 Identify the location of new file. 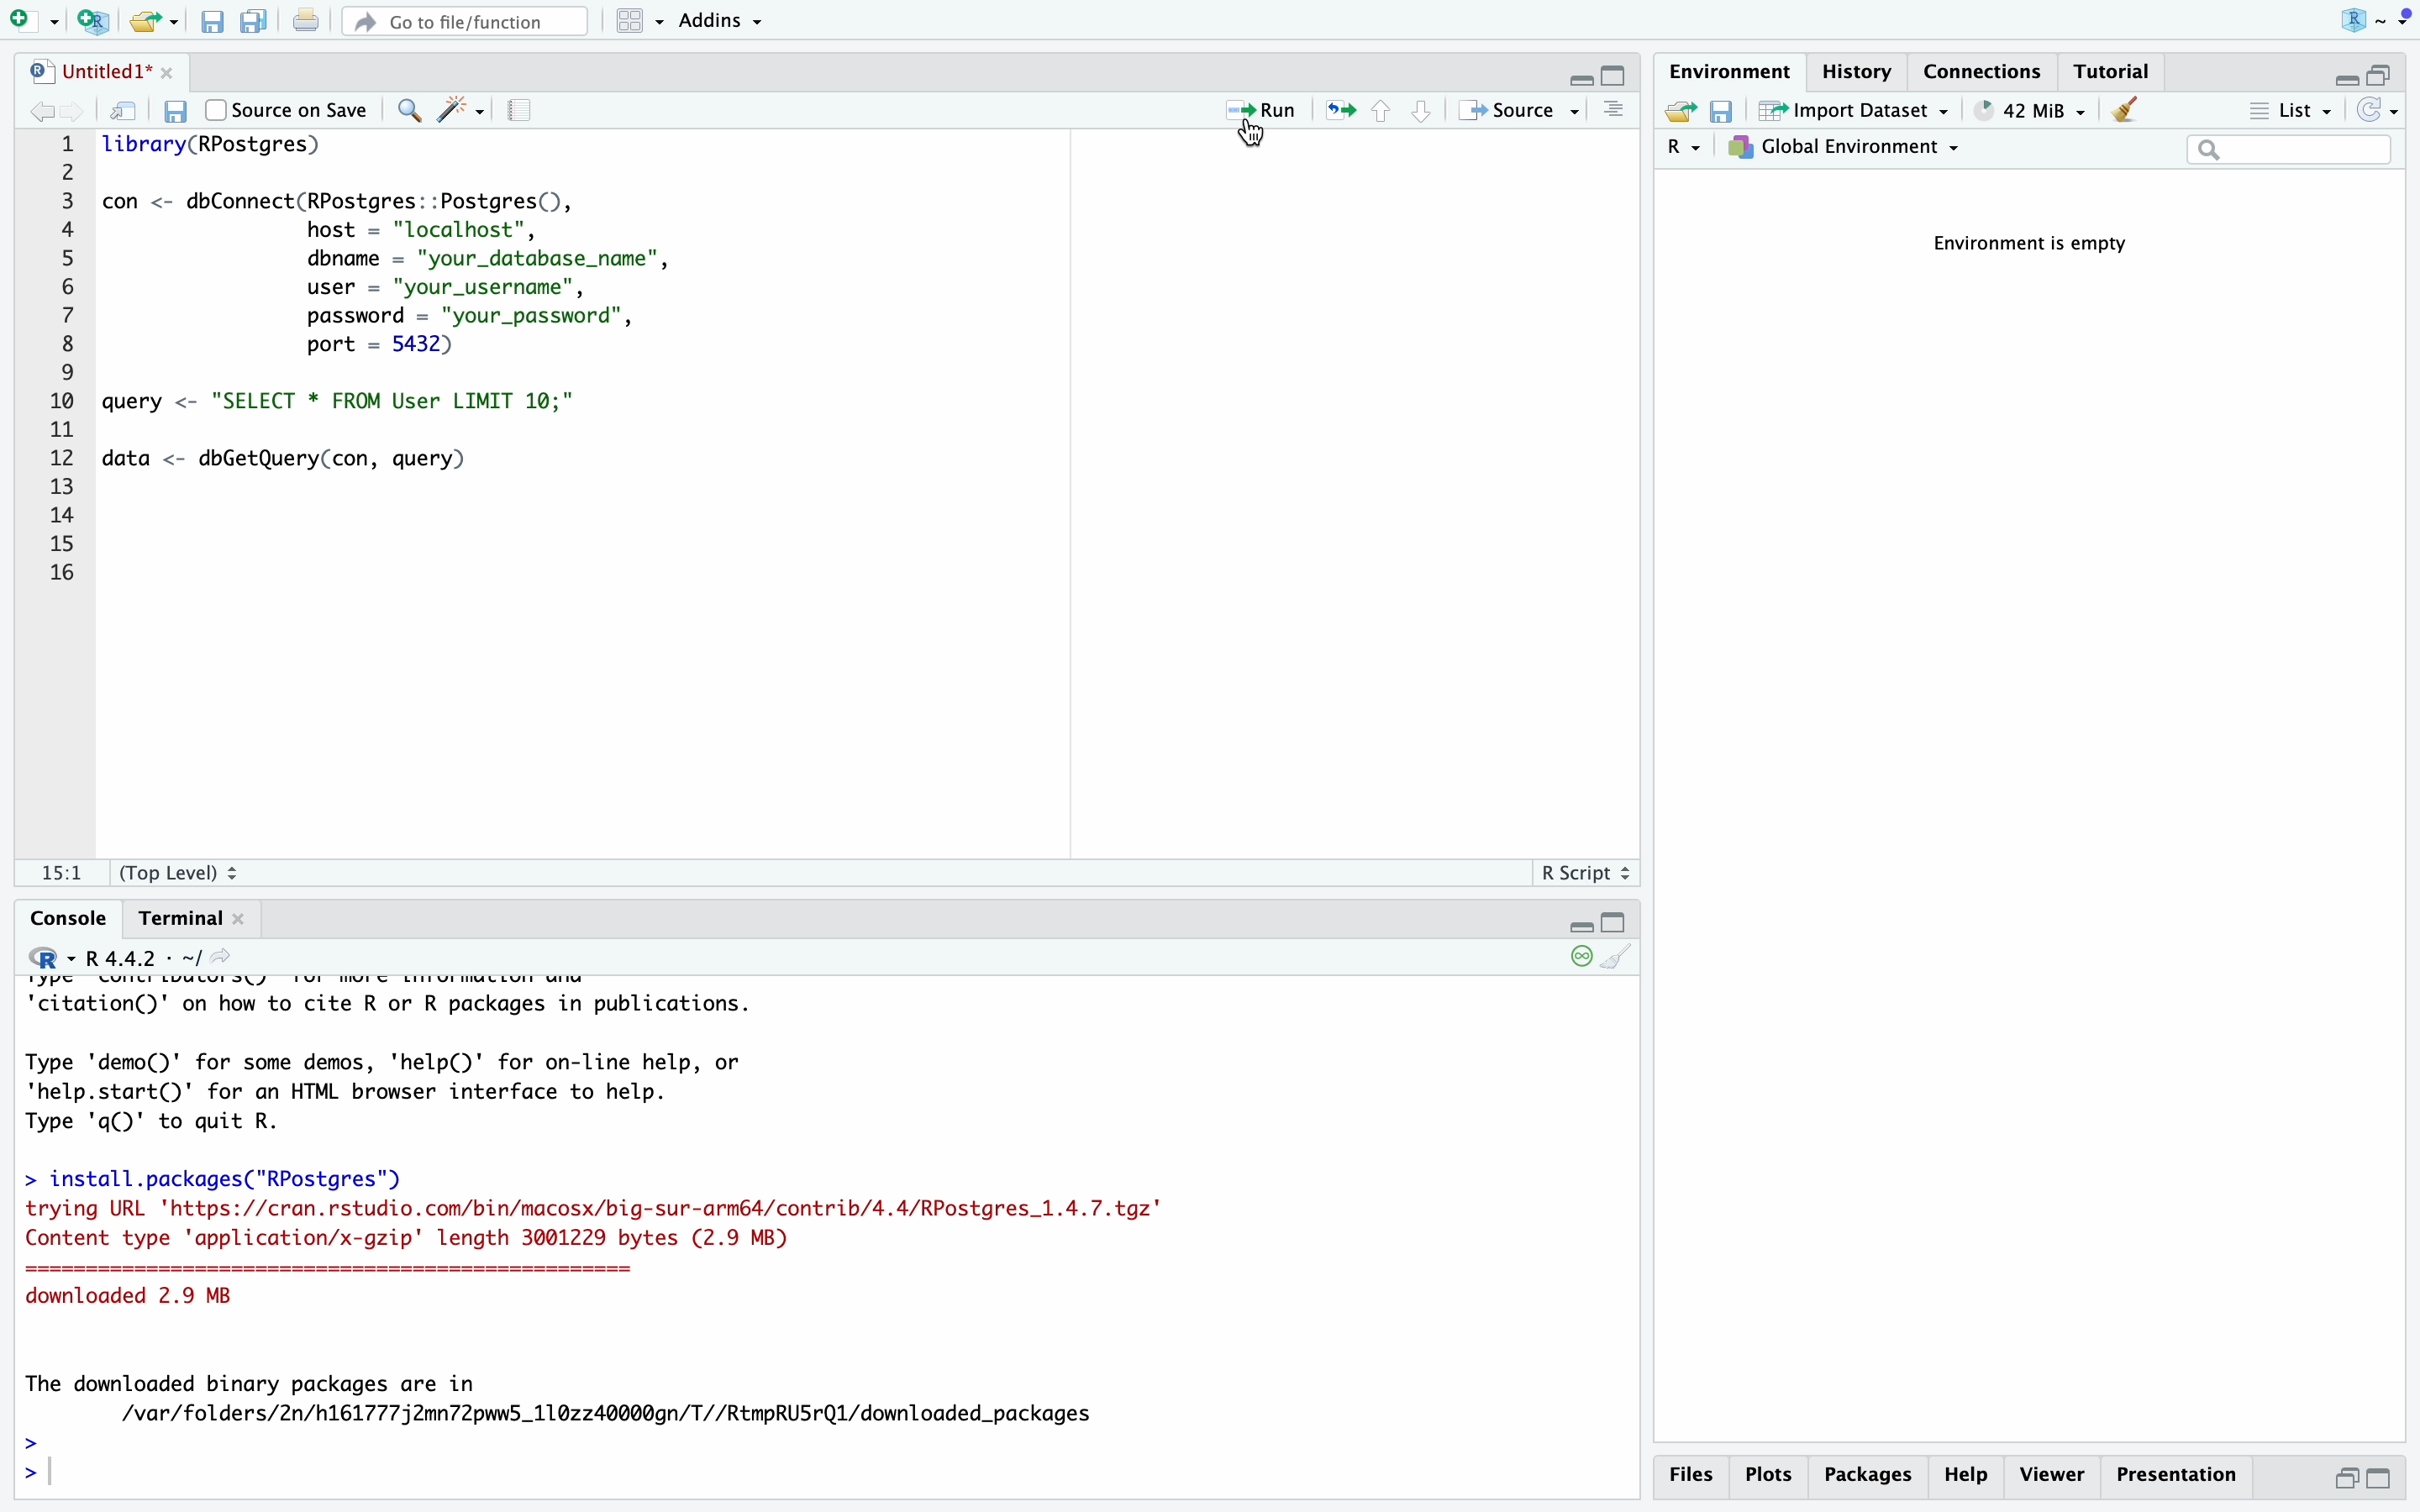
(30, 19).